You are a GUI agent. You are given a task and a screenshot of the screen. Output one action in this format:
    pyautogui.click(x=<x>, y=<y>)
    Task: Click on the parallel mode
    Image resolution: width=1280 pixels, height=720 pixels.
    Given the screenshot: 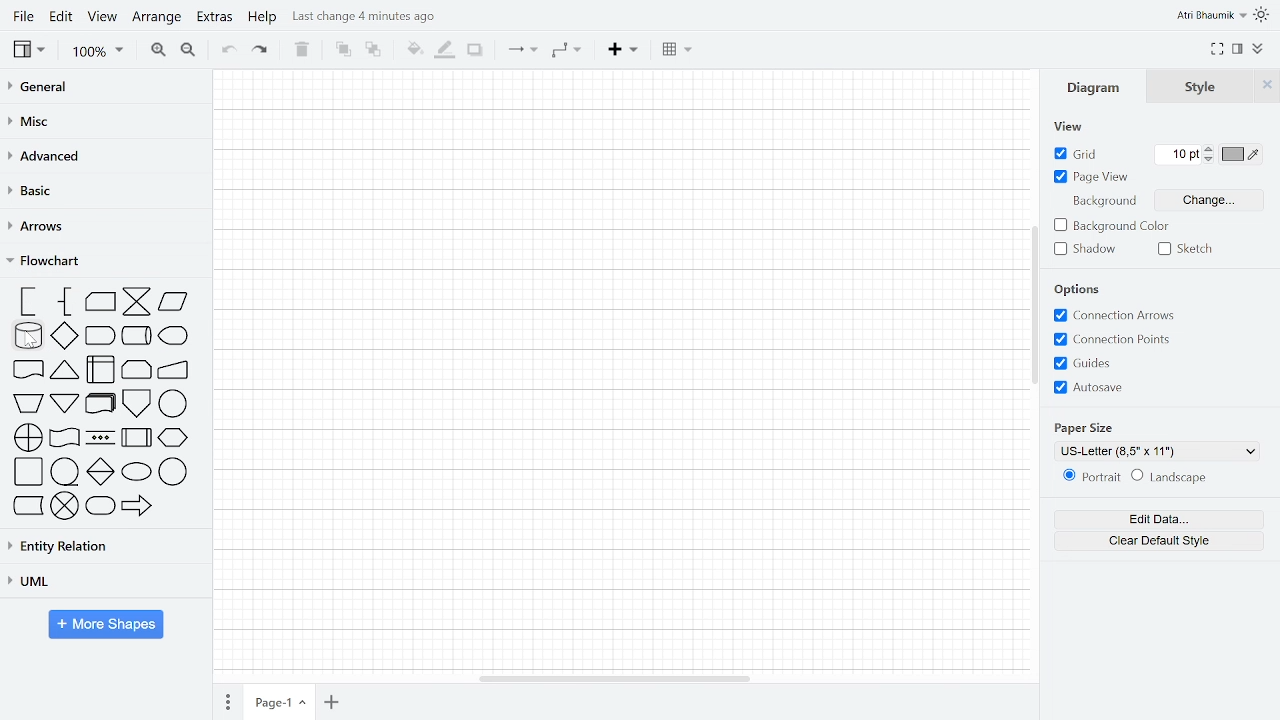 What is the action you would take?
    pyautogui.click(x=100, y=438)
    